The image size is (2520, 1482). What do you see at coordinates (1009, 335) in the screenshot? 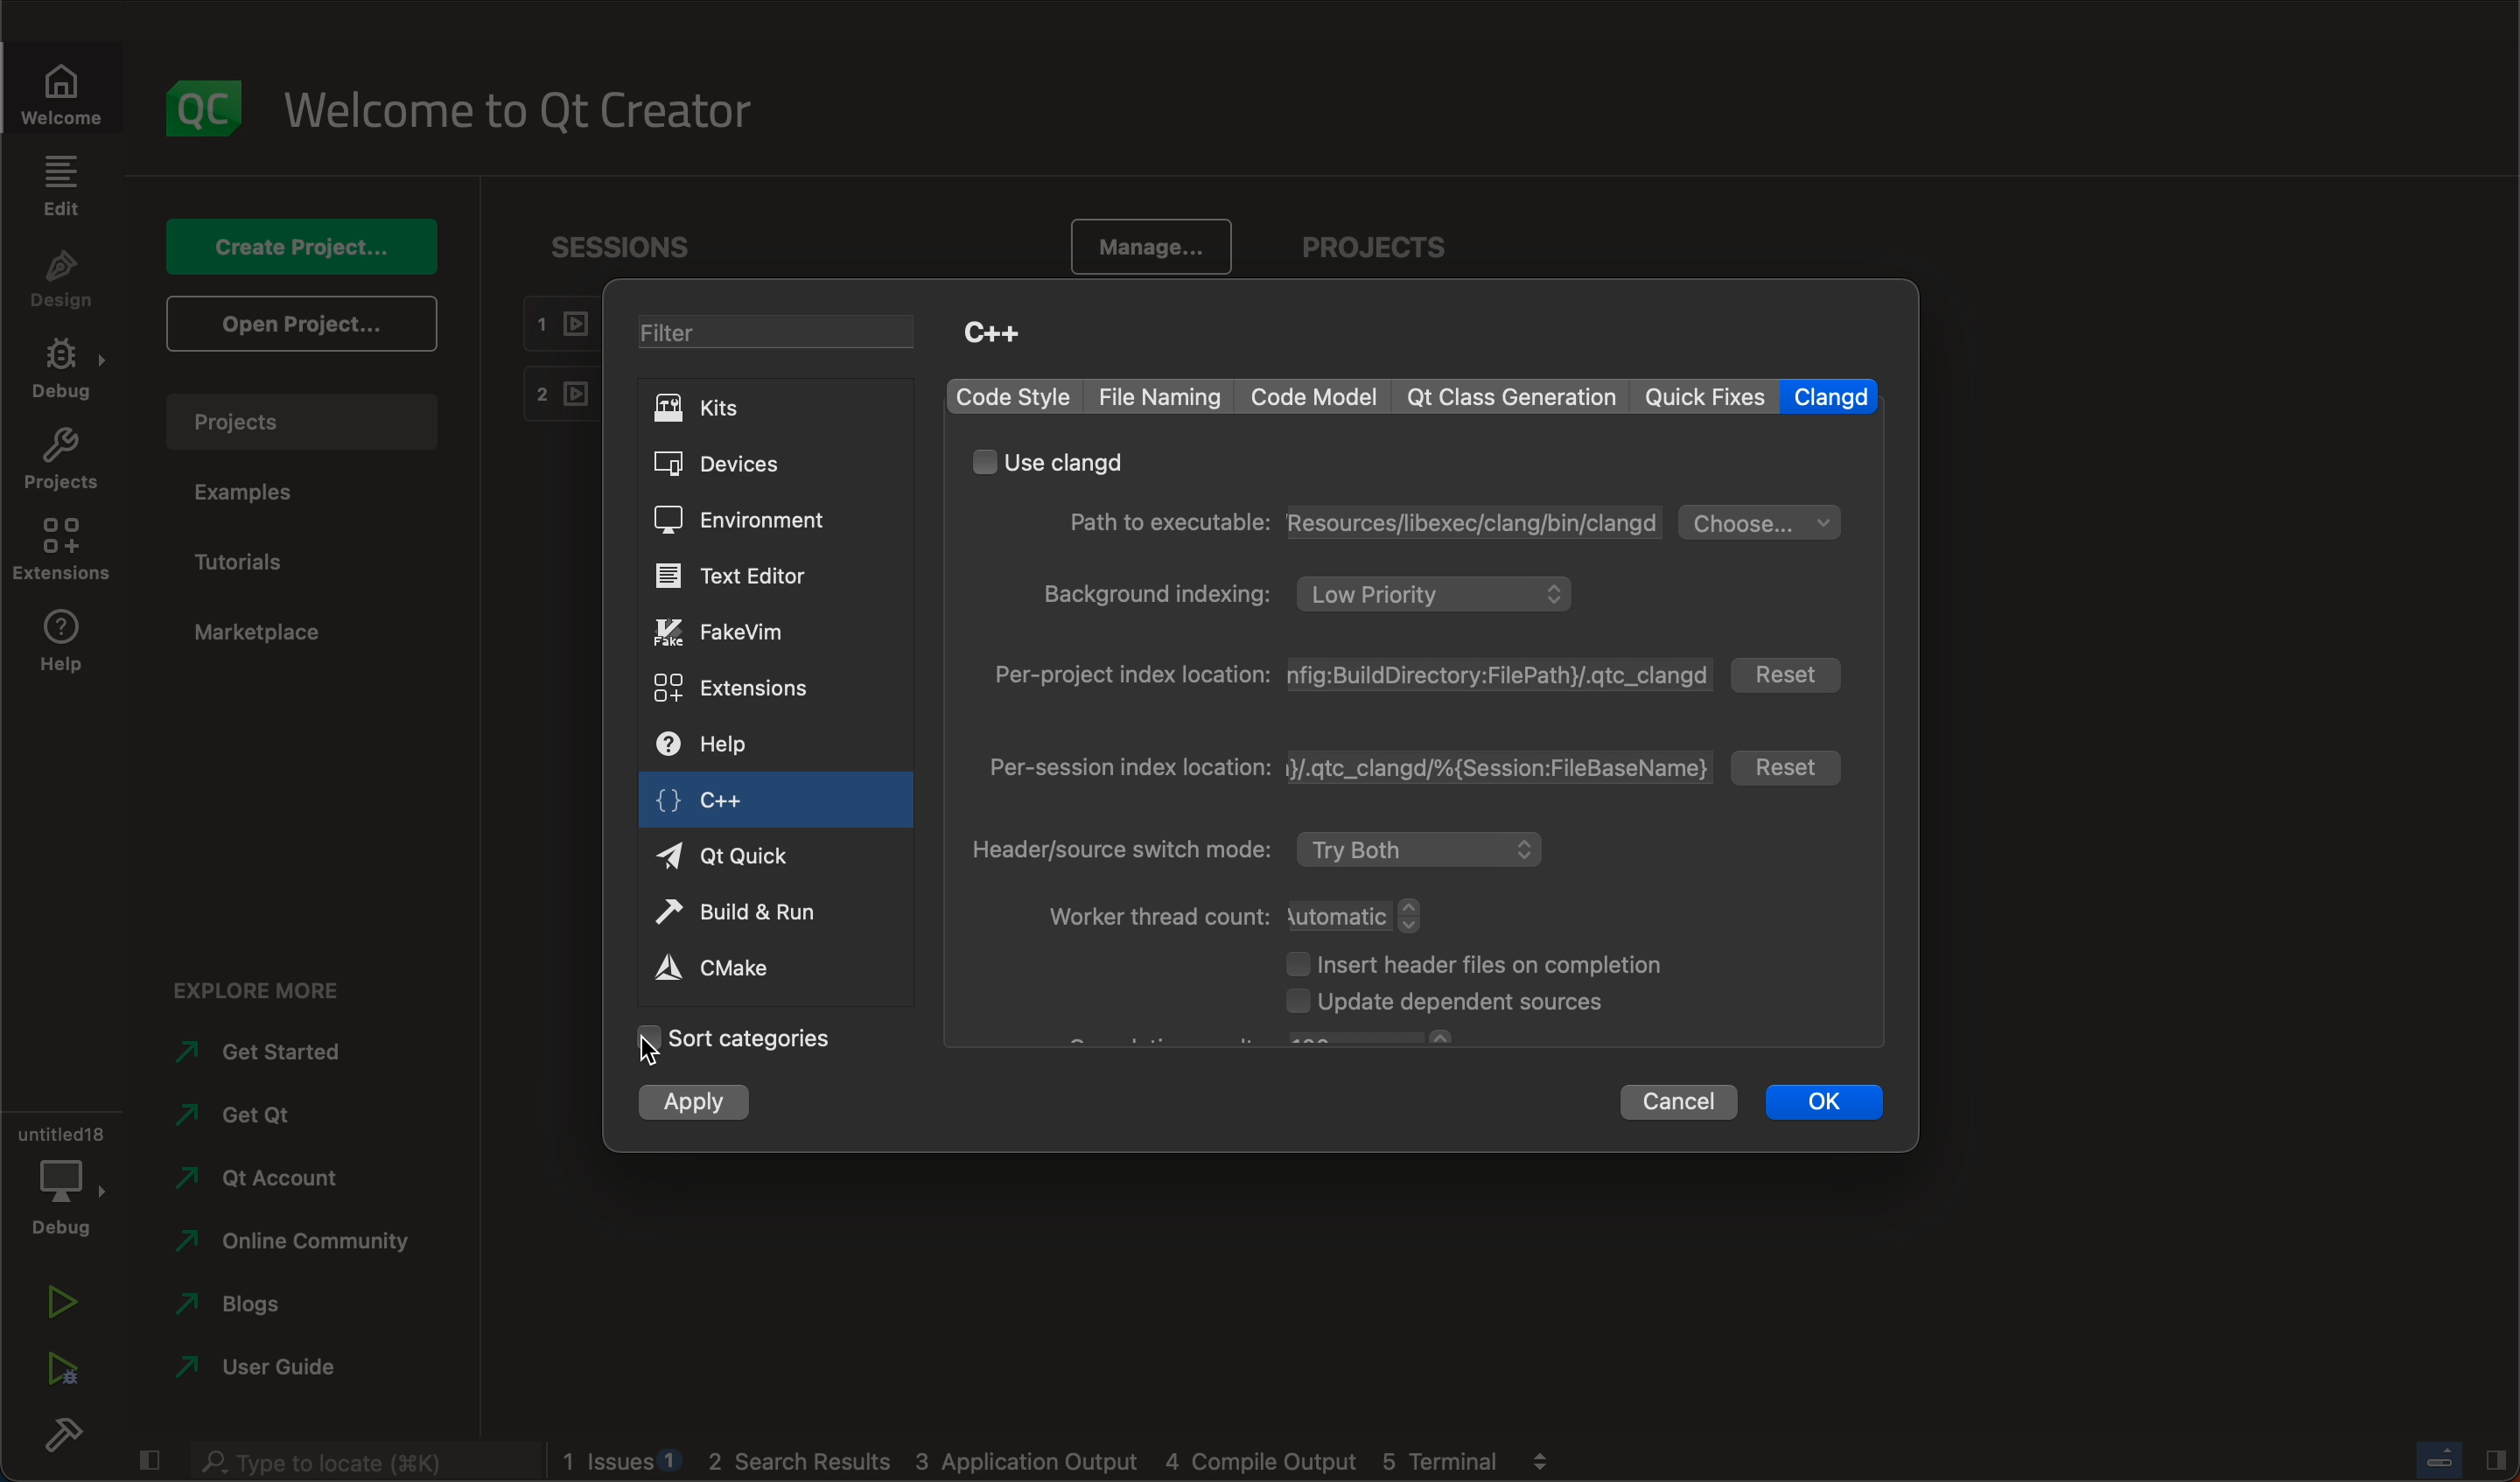
I see `C++` at bounding box center [1009, 335].